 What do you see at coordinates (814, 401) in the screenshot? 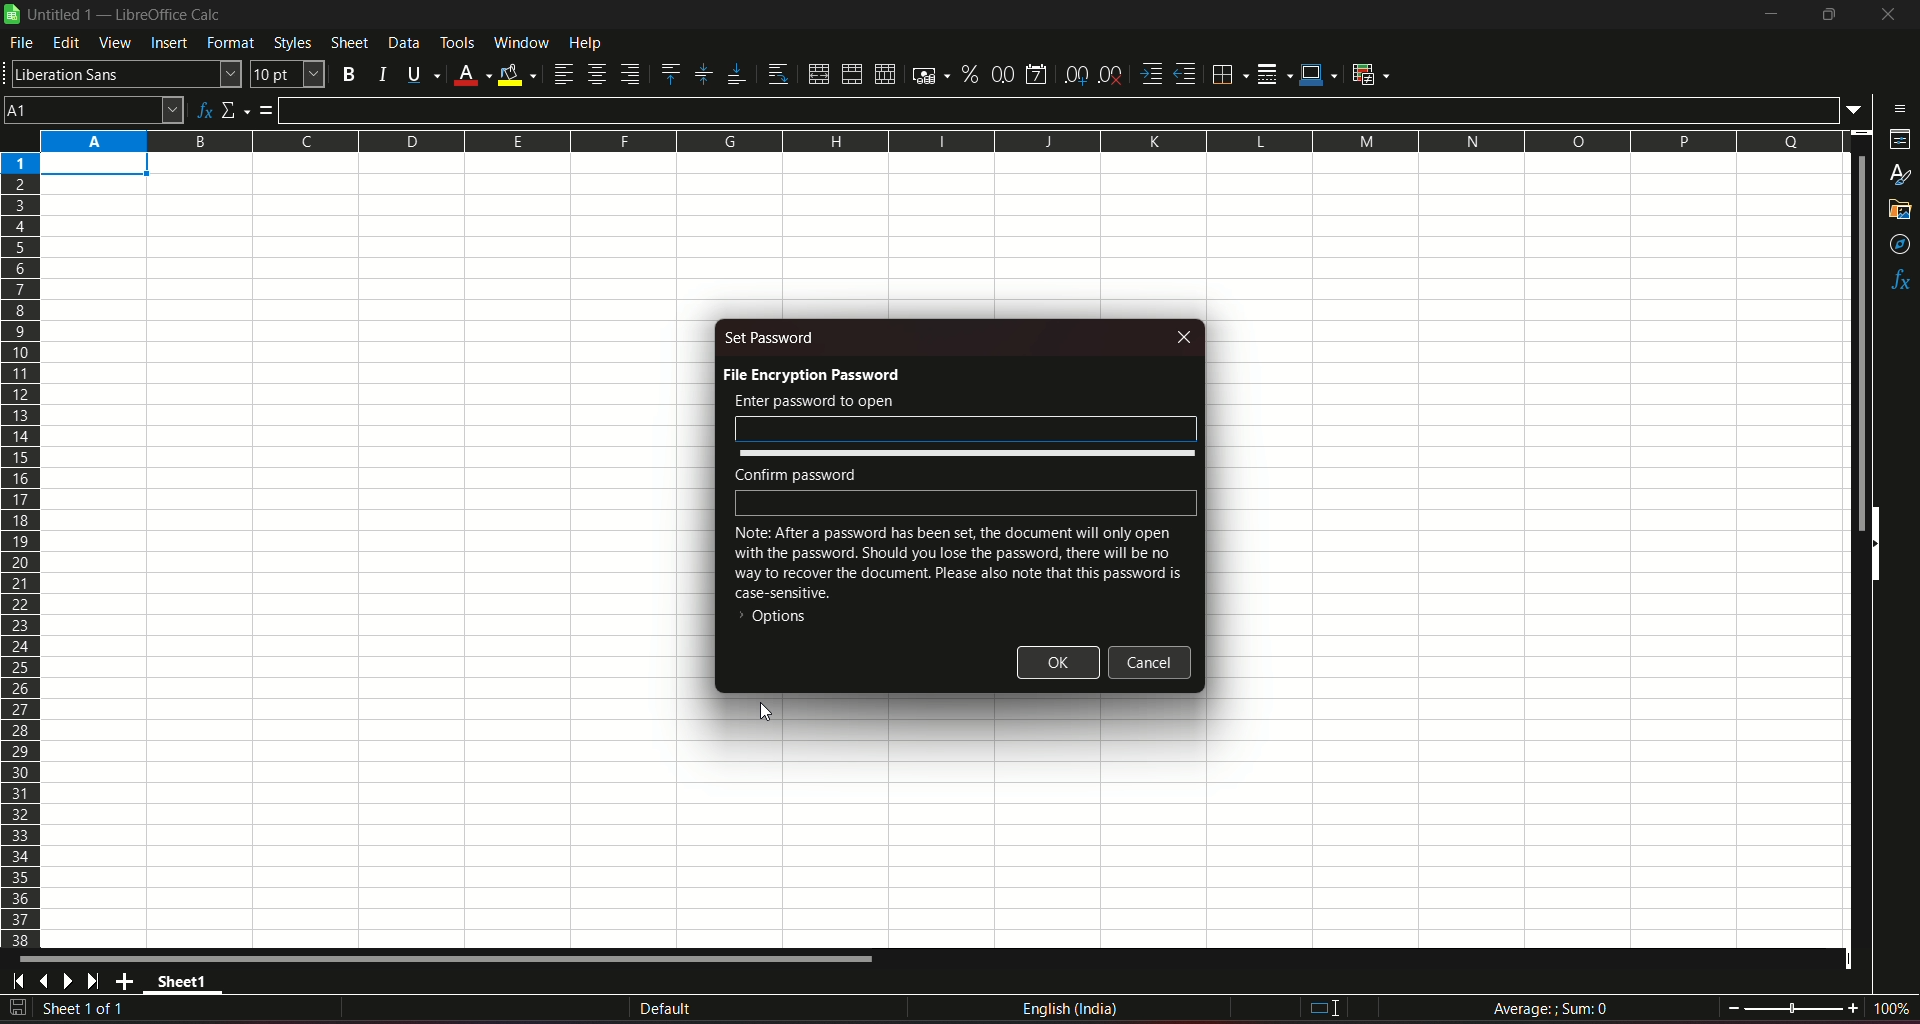
I see `enter password to open` at bounding box center [814, 401].